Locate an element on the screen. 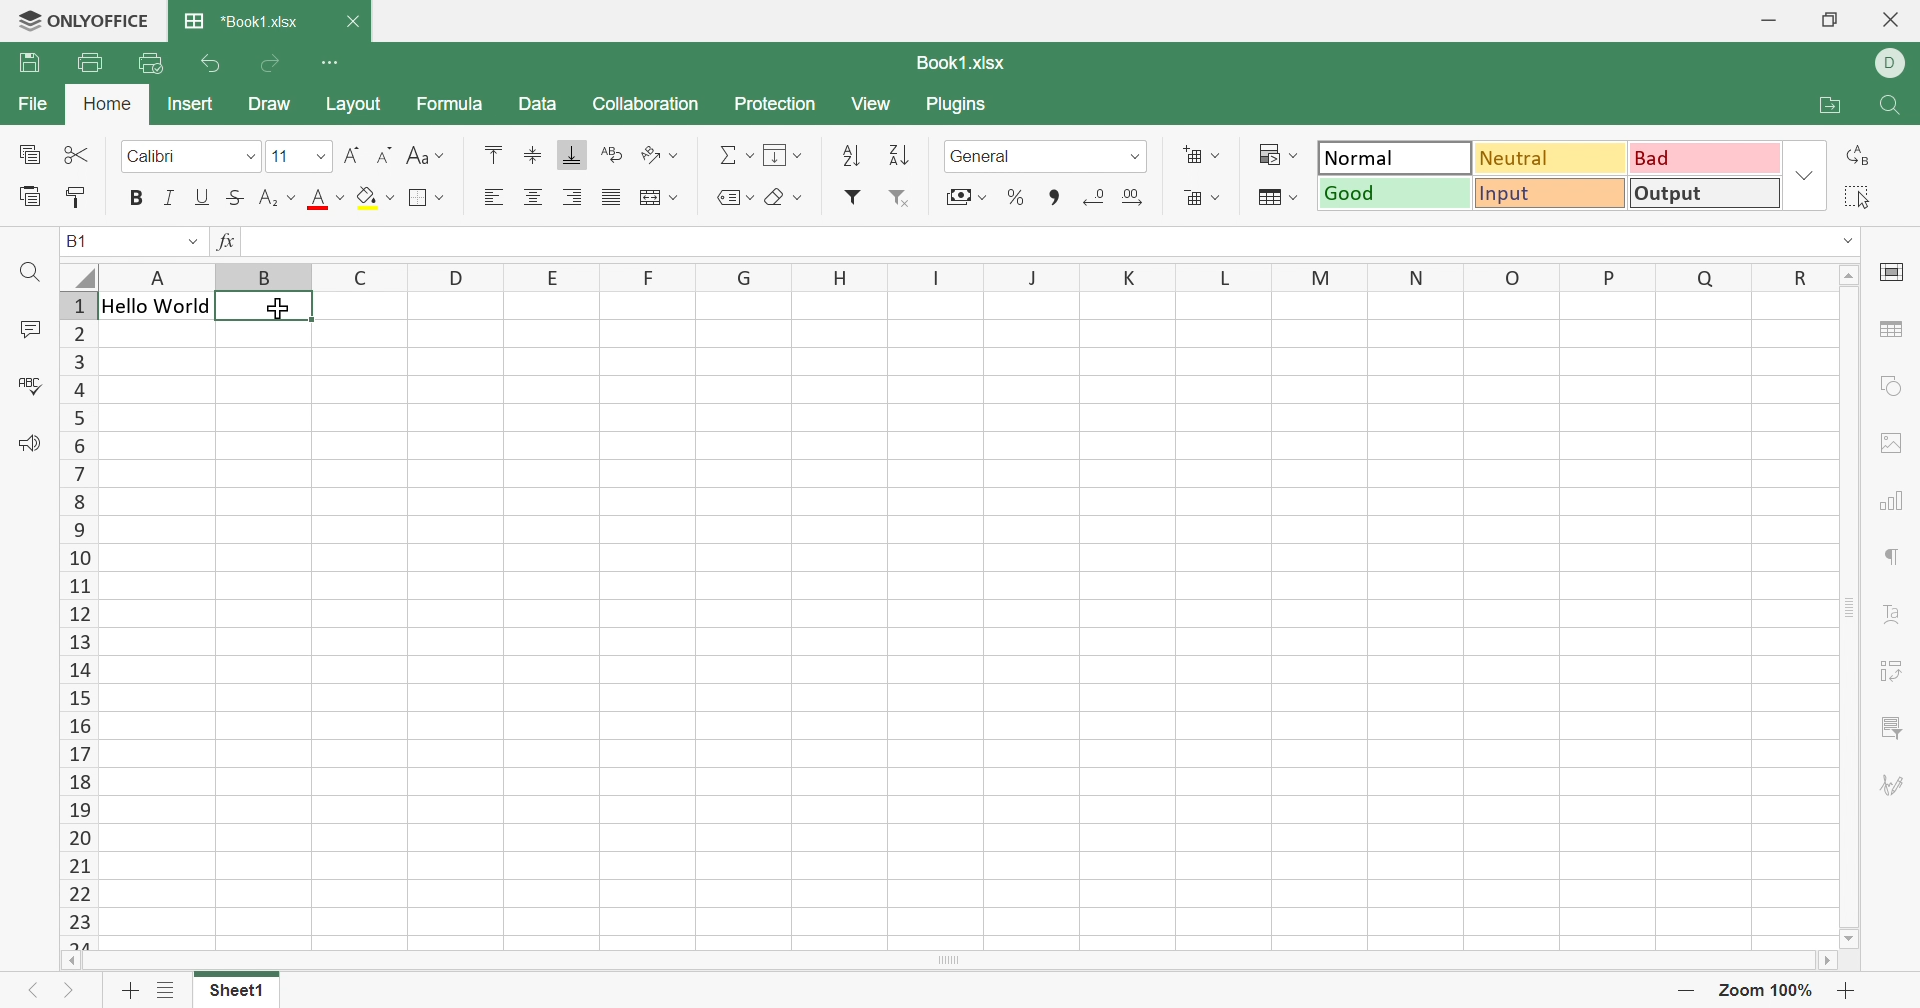  Strilethrough is located at coordinates (232, 197).